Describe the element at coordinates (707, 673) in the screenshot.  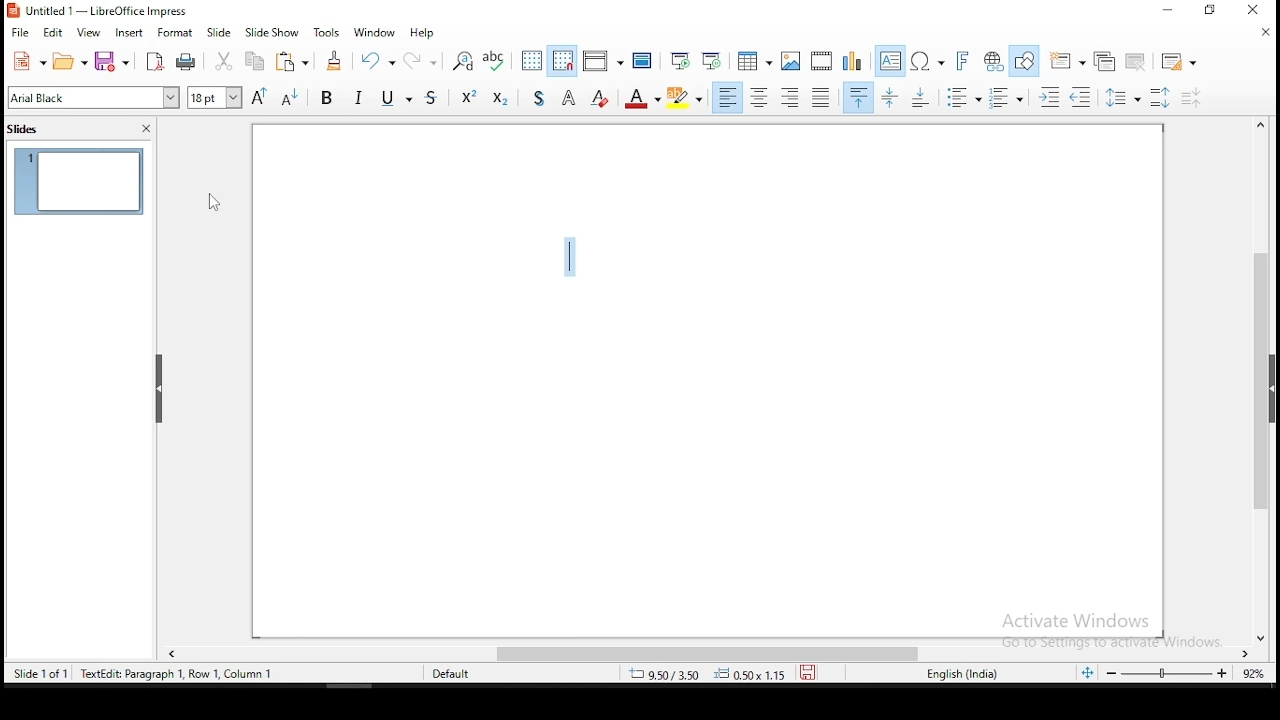
I see `Dimensions` at that location.